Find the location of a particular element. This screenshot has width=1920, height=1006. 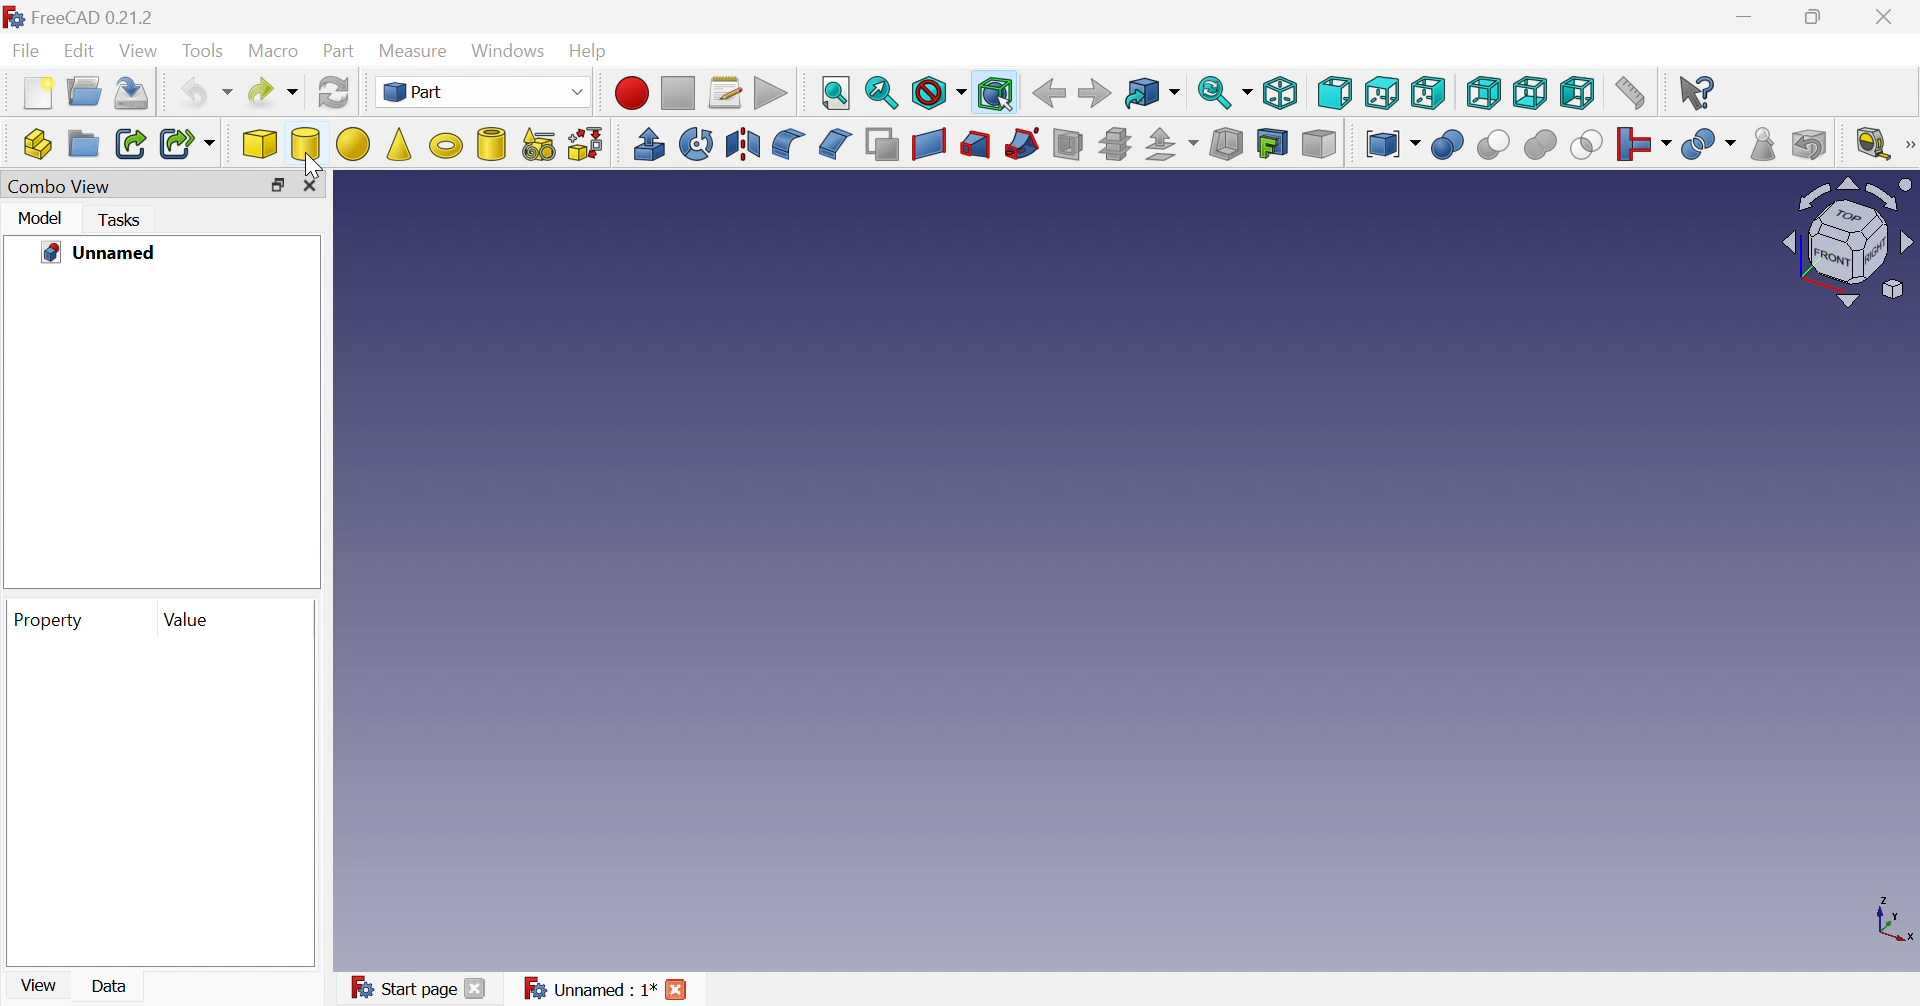

Edit is located at coordinates (83, 52).